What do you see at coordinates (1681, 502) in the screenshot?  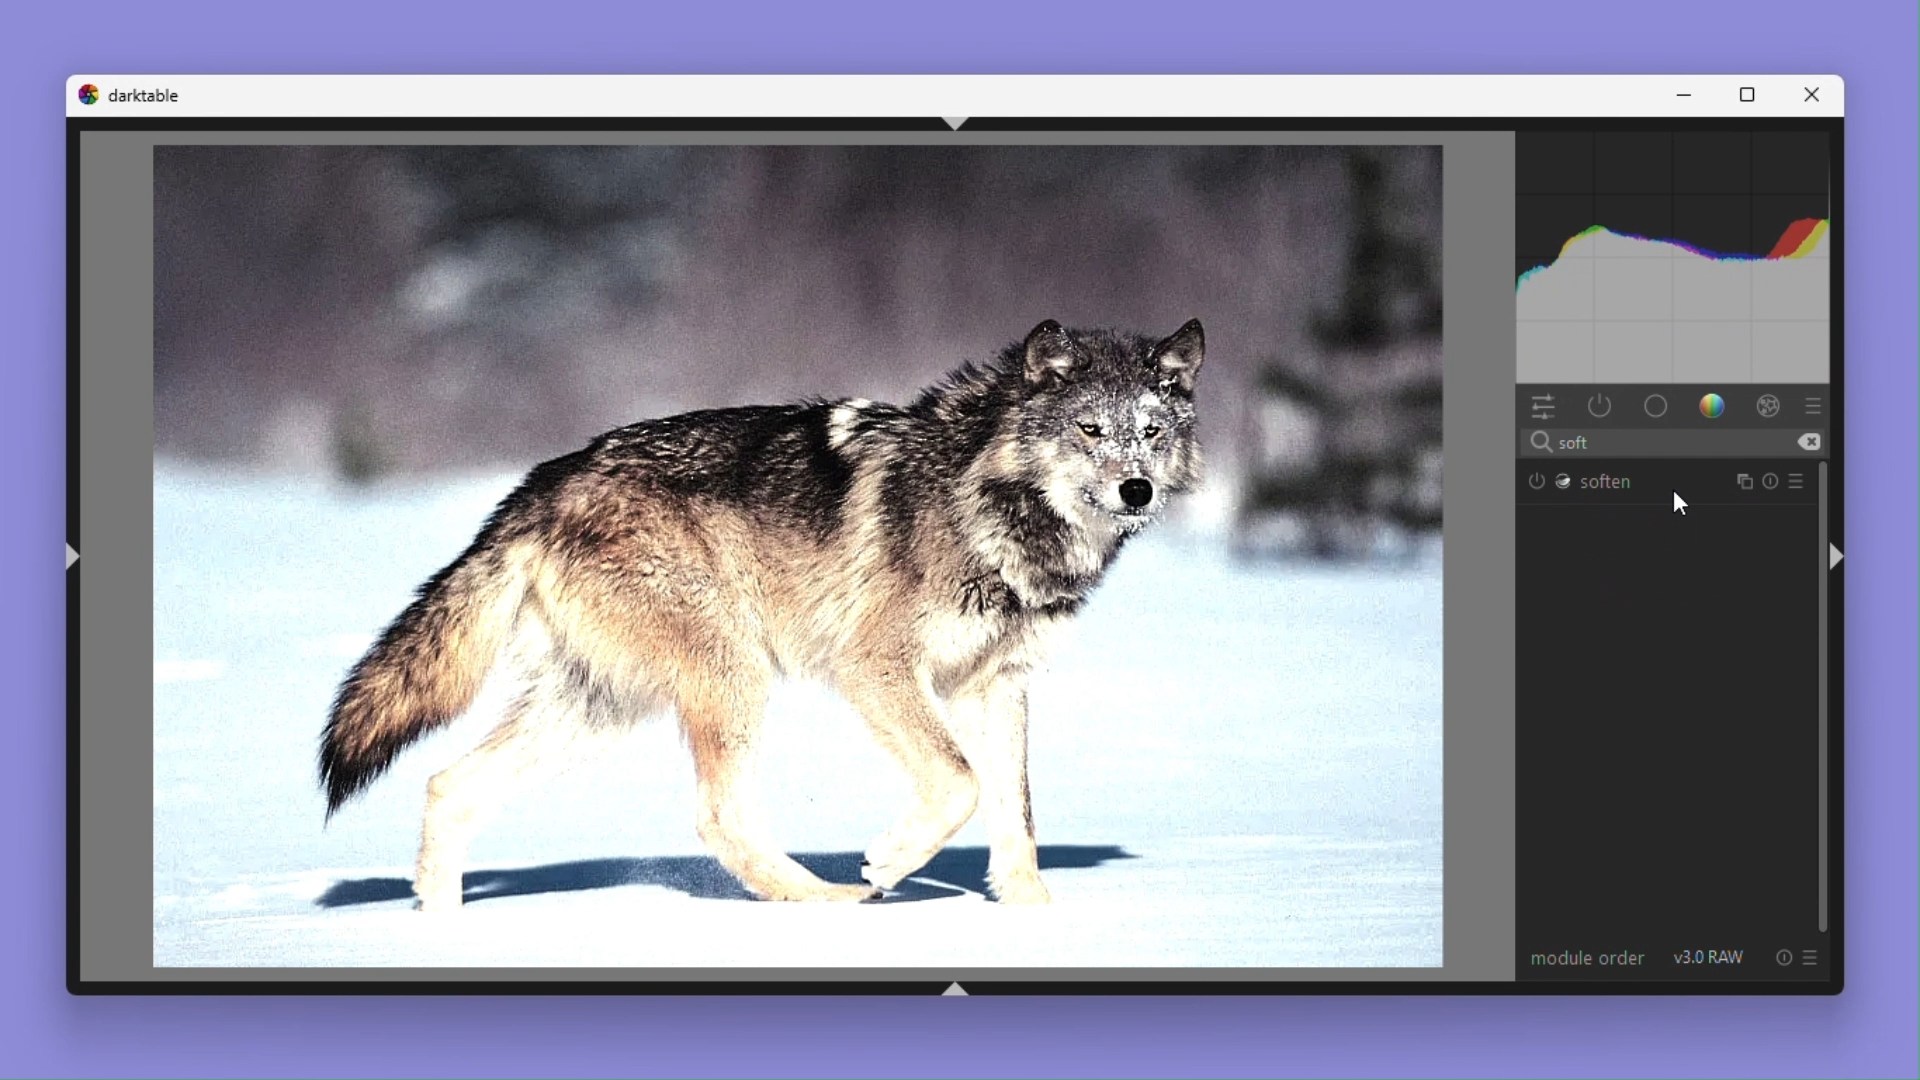 I see `cursor` at bounding box center [1681, 502].